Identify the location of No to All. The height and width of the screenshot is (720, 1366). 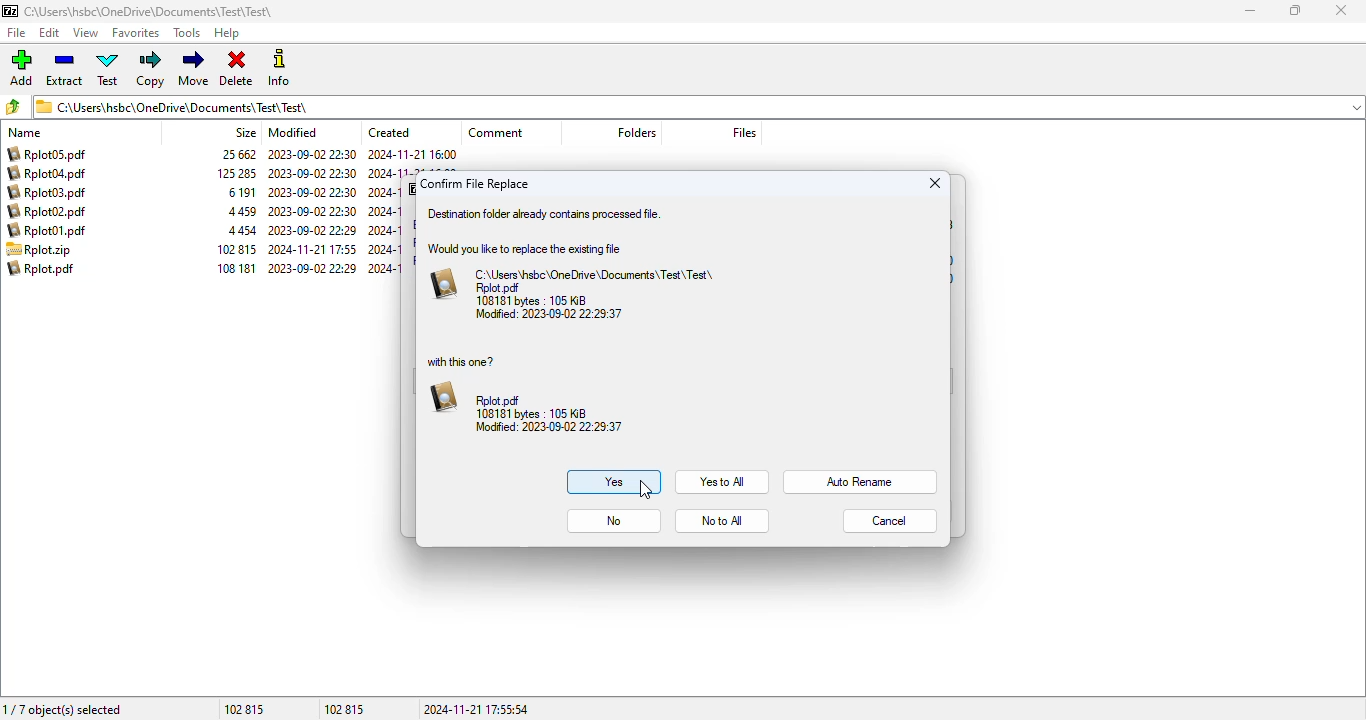
(723, 520).